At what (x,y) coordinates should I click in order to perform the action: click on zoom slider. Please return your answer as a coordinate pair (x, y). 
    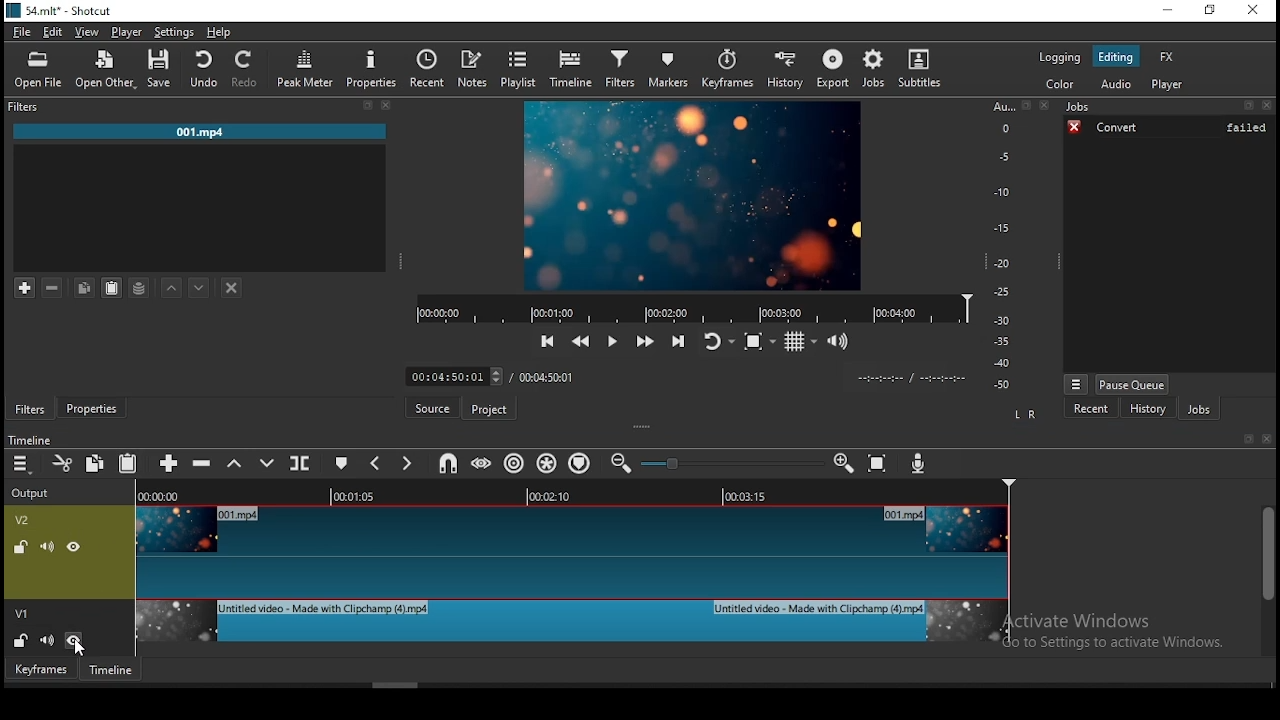
    Looking at the image, I should click on (731, 463).